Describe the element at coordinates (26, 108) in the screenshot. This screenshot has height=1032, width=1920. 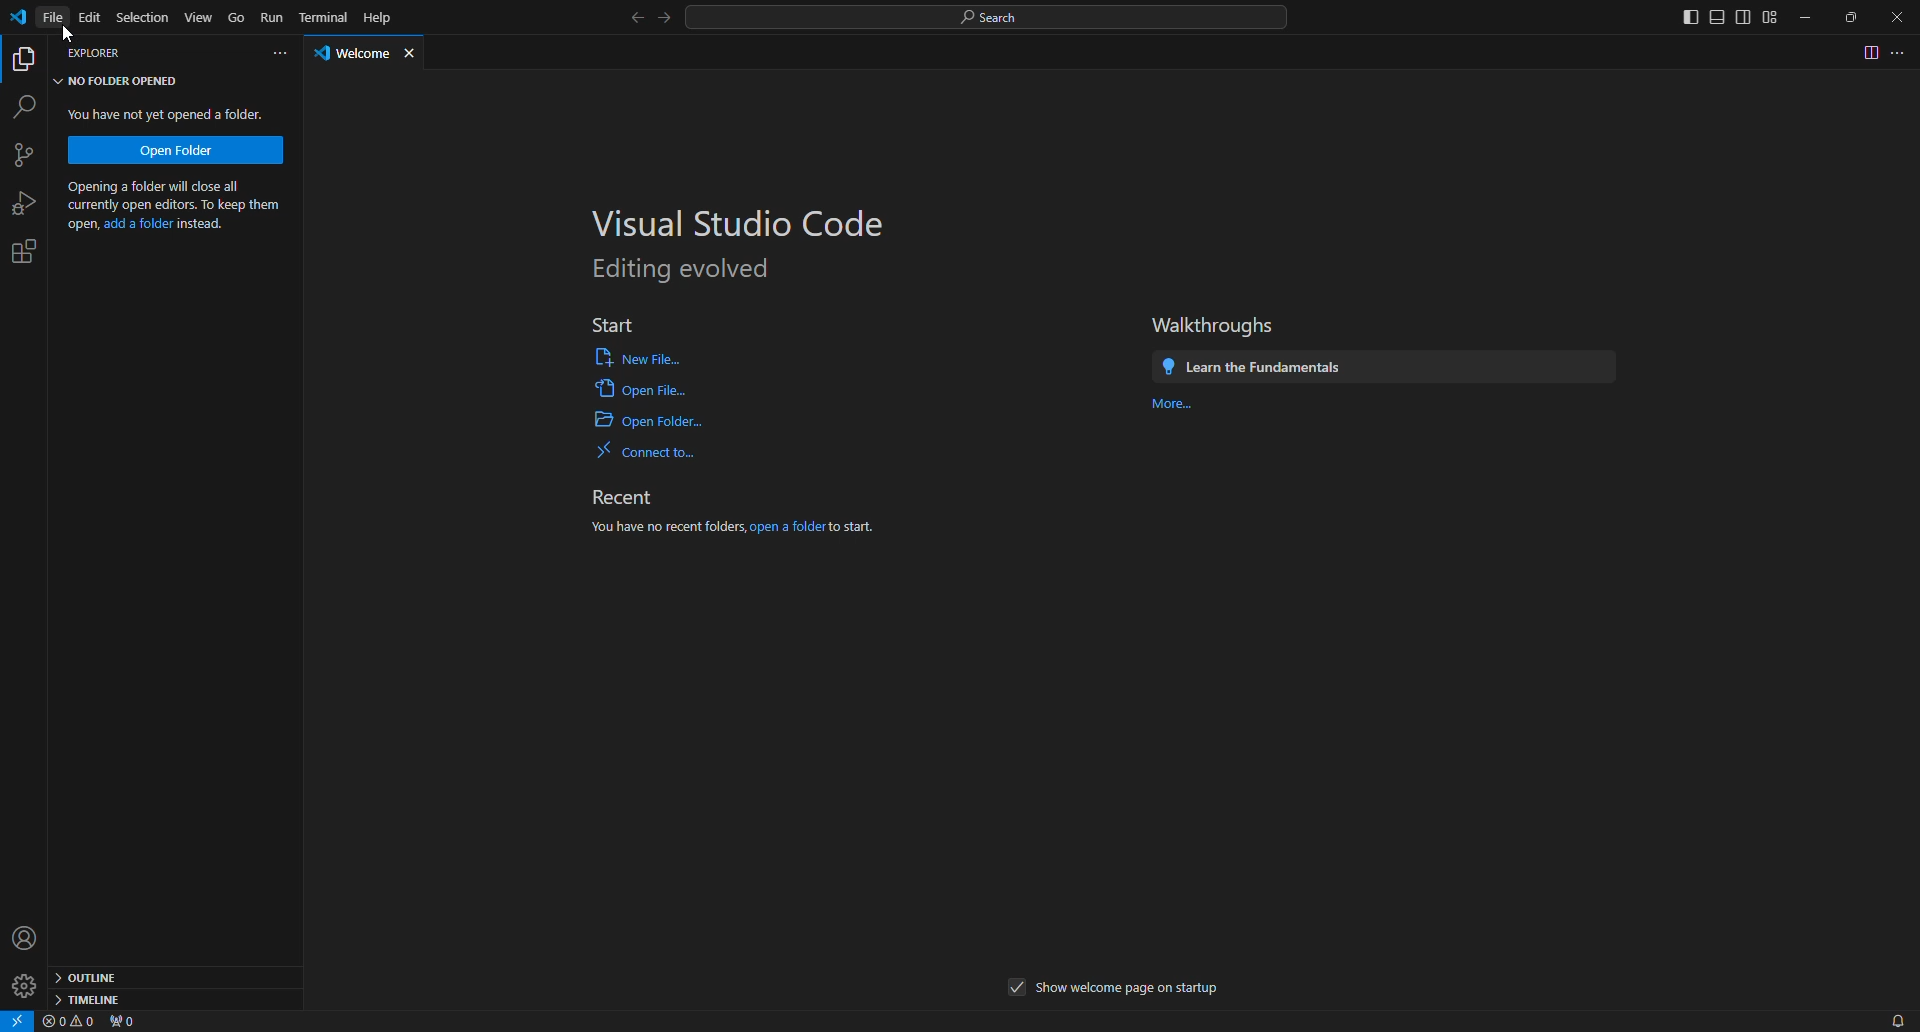
I see `search` at that location.